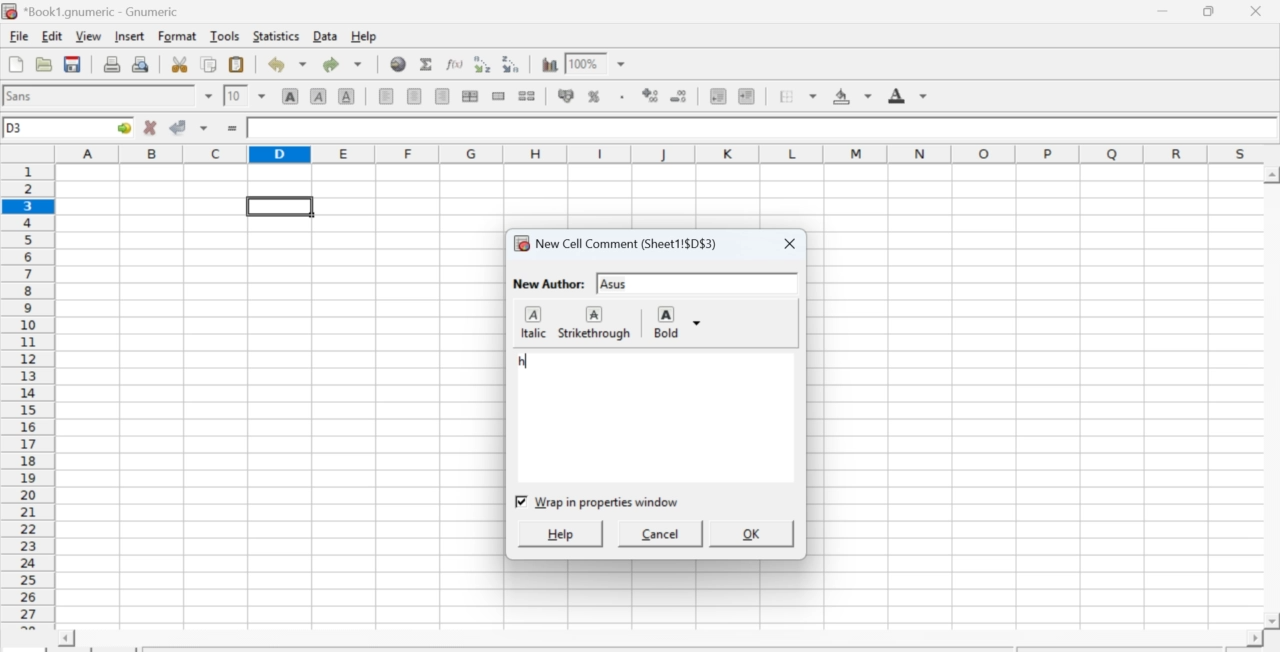  I want to click on Format selection as percentage, so click(594, 95).